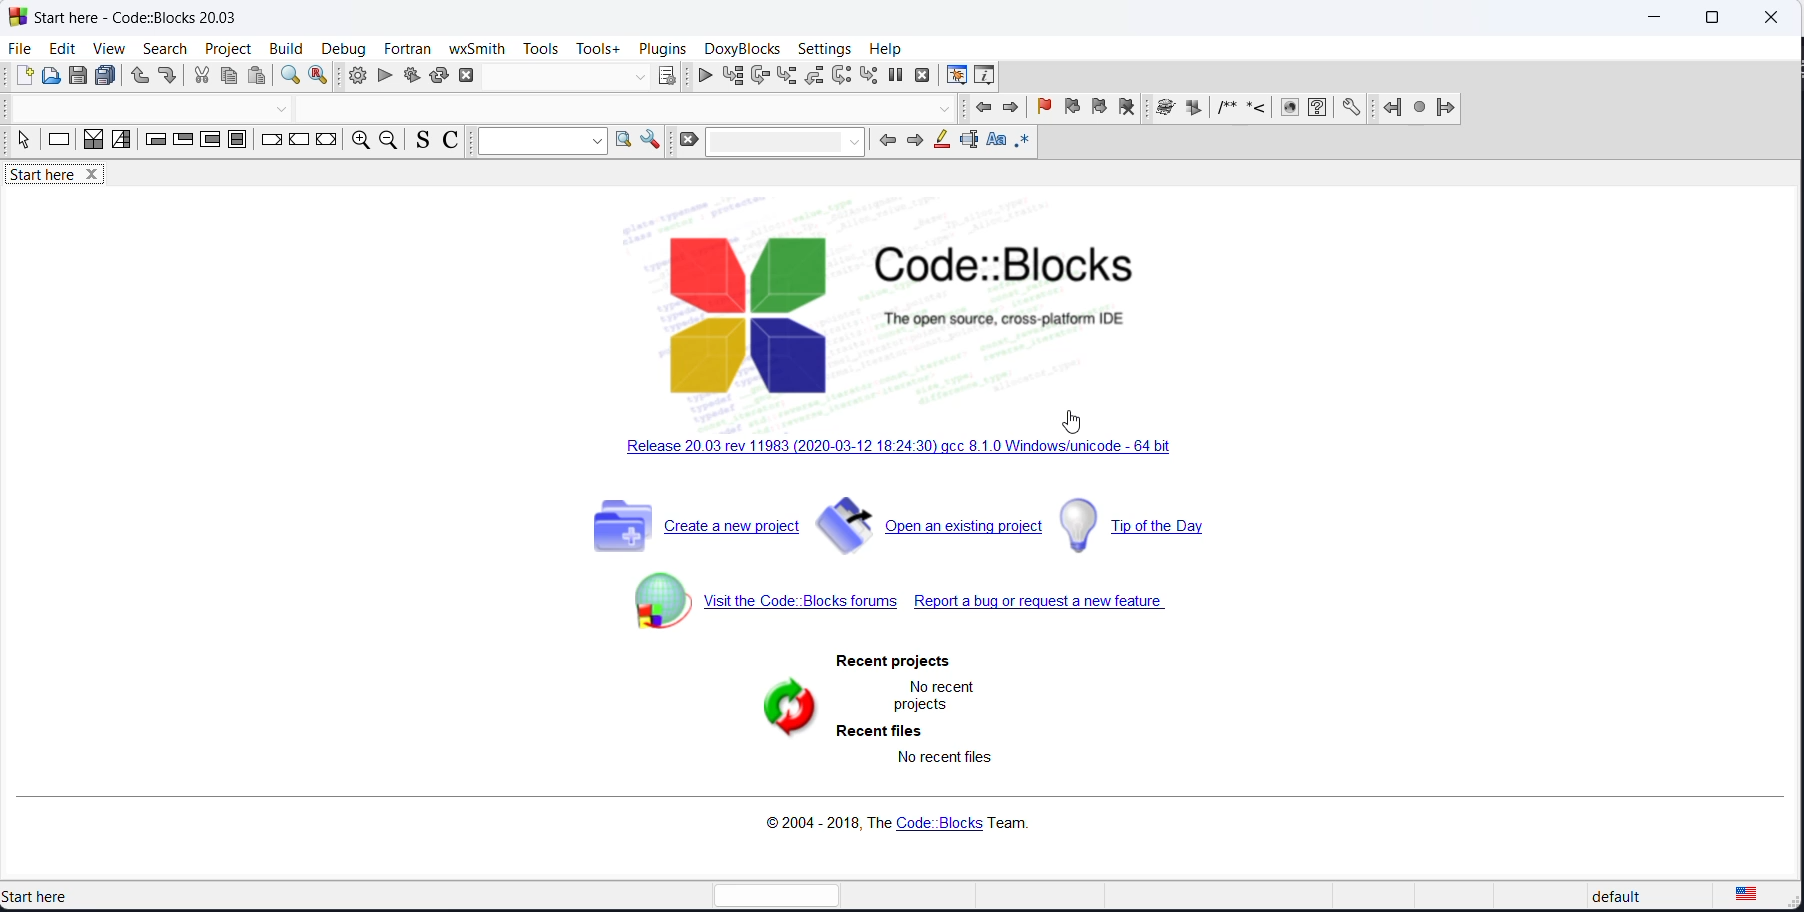 The width and height of the screenshot is (1804, 912). Describe the element at coordinates (782, 710) in the screenshot. I see `refresh` at that location.